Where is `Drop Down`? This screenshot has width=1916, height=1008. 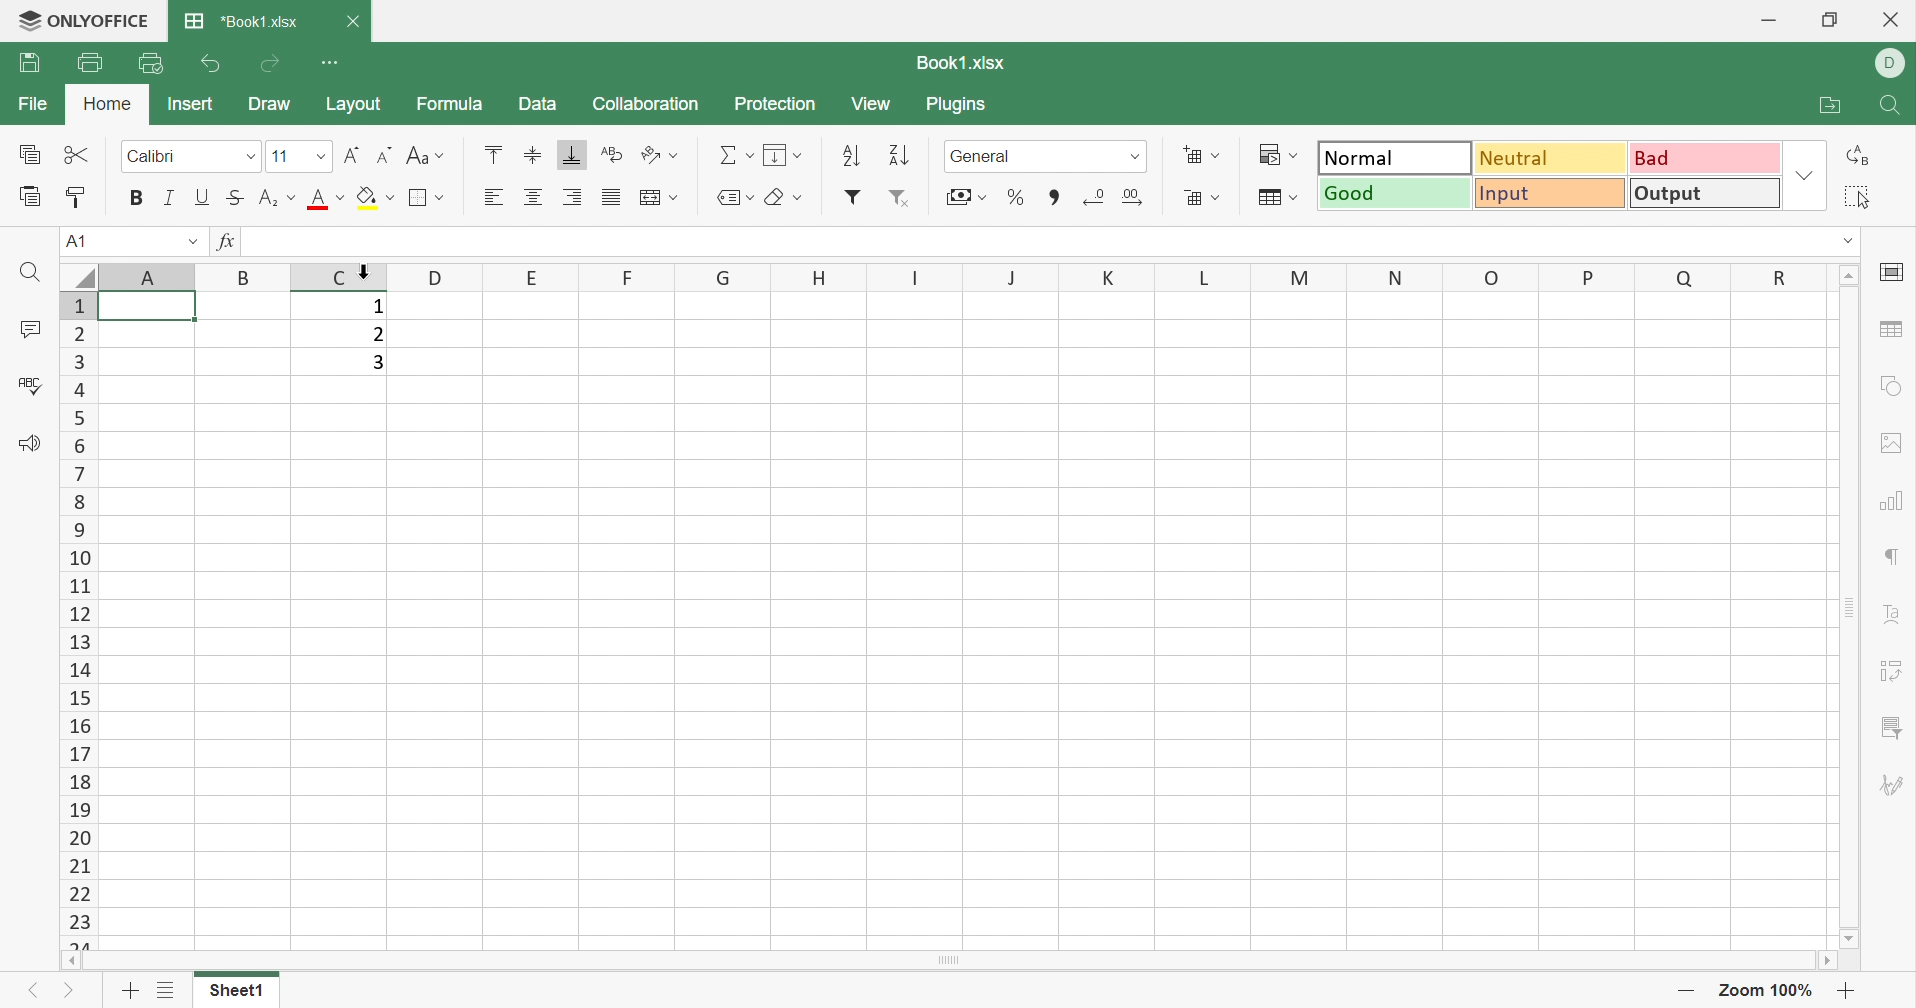
Drop Down is located at coordinates (674, 197).